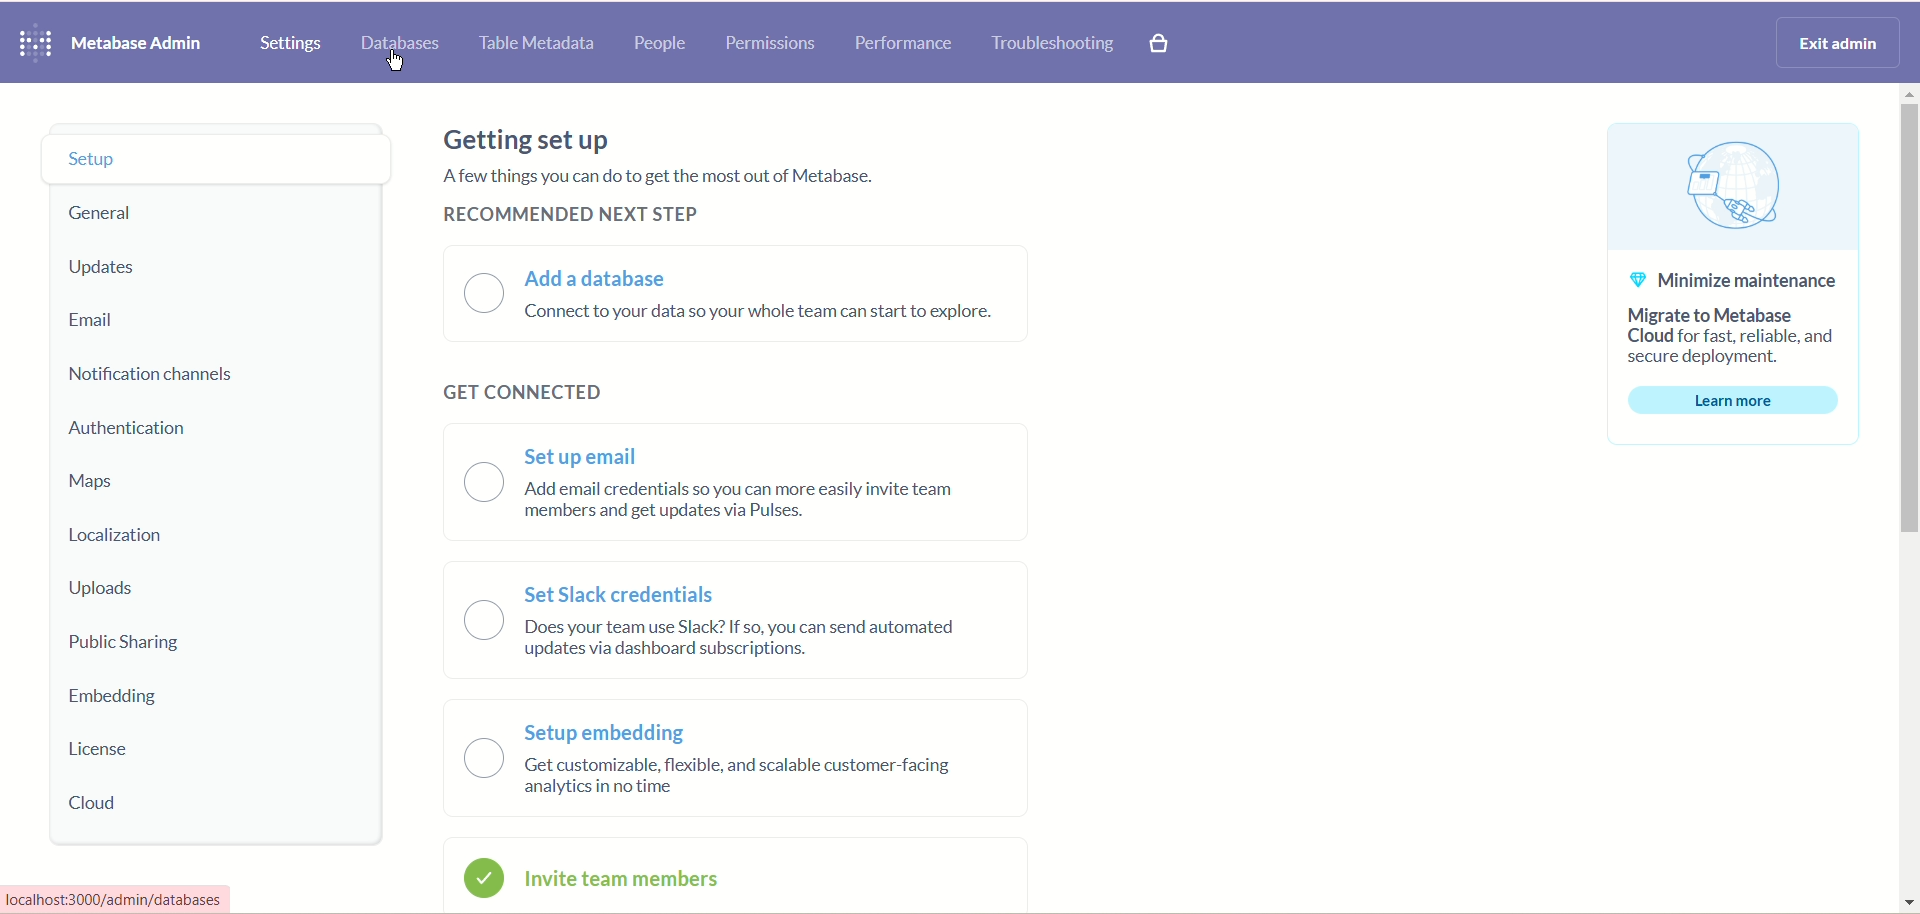  What do you see at coordinates (753, 765) in the screenshot?
I see `setup embedding` at bounding box center [753, 765].